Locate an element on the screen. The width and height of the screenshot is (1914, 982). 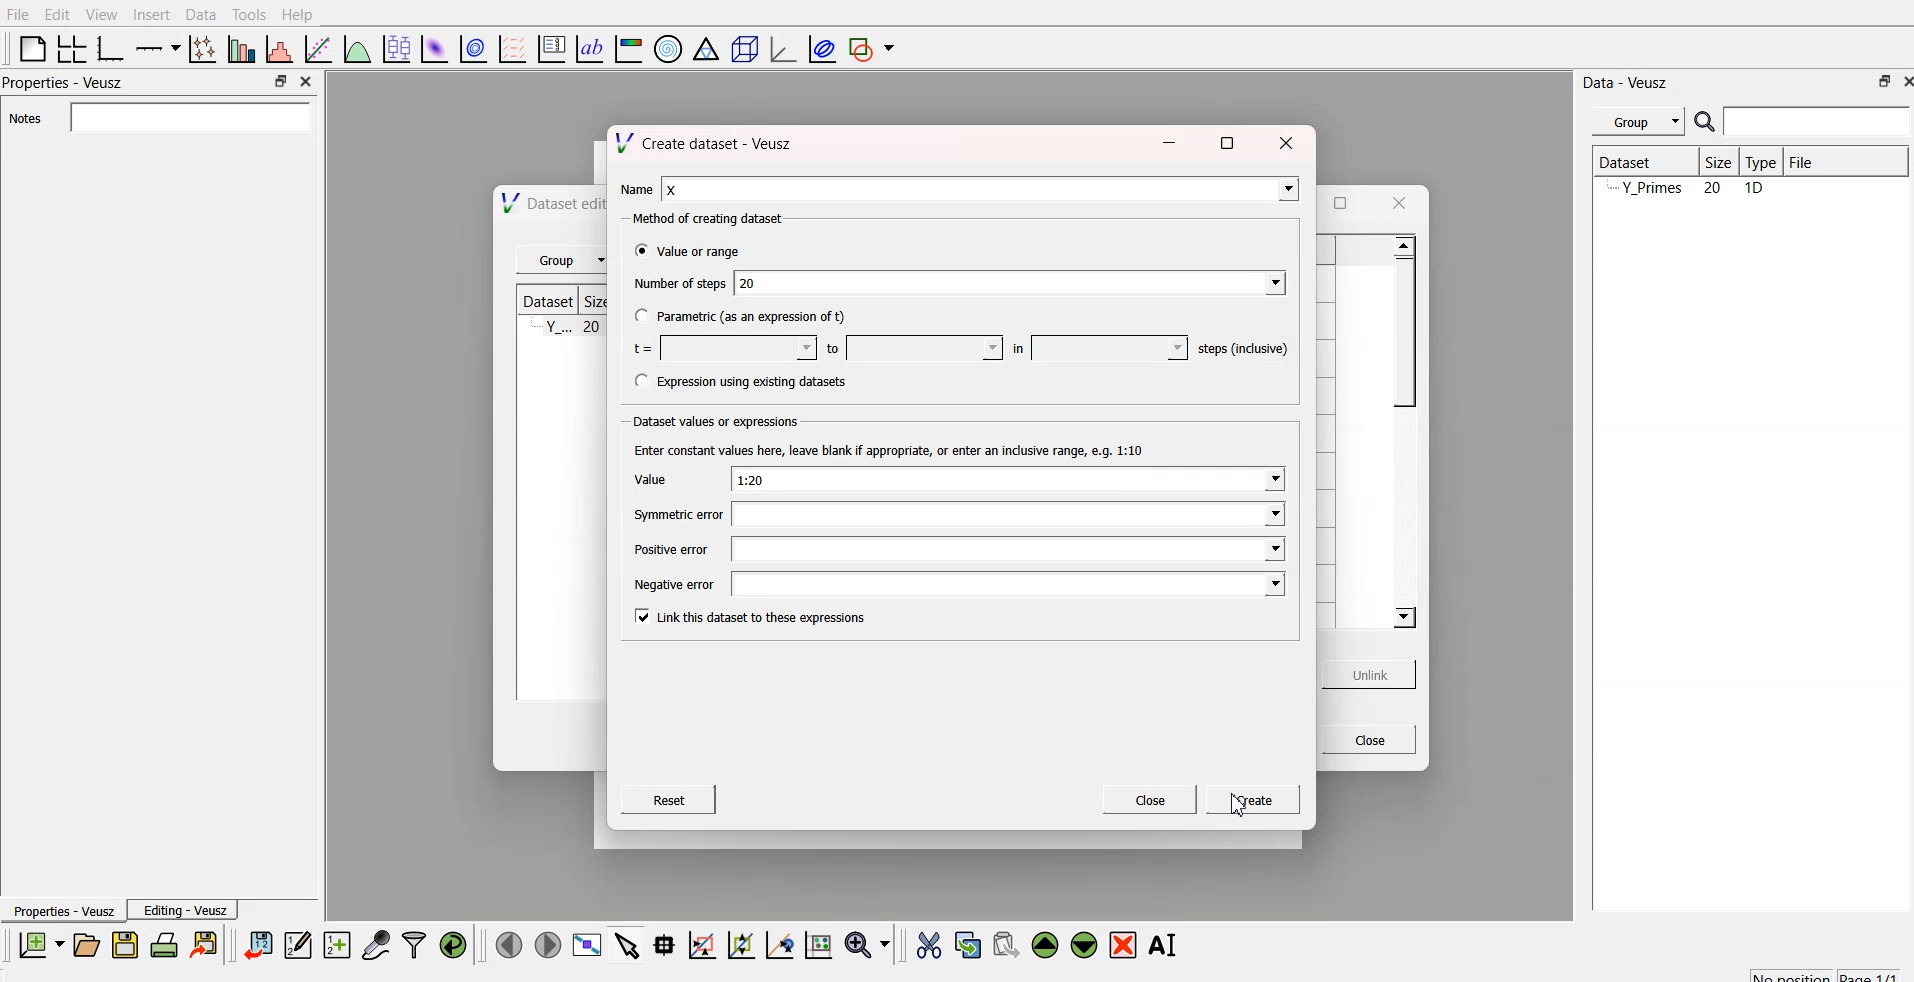
Name |x [Z is located at coordinates (952, 190).